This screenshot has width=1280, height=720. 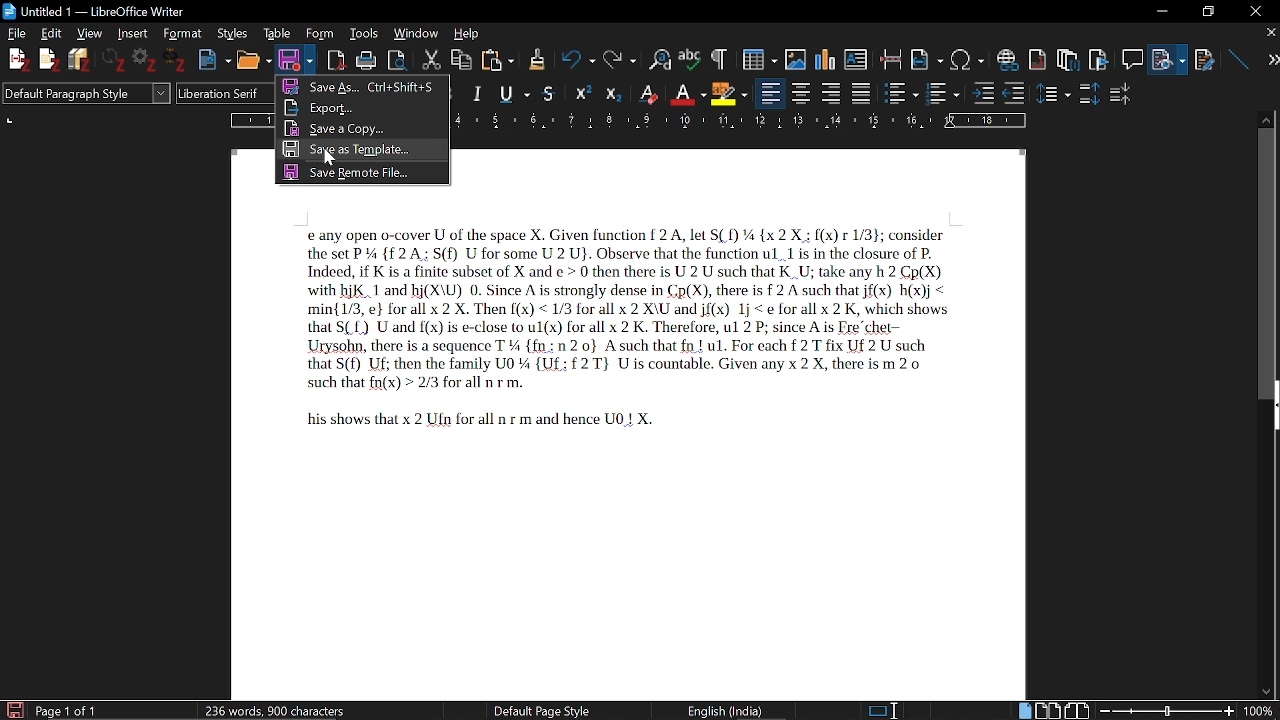 What do you see at coordinates (901, 93) in the screenshot?
I see `toggled unordered list` at bounding box center [901, 93].